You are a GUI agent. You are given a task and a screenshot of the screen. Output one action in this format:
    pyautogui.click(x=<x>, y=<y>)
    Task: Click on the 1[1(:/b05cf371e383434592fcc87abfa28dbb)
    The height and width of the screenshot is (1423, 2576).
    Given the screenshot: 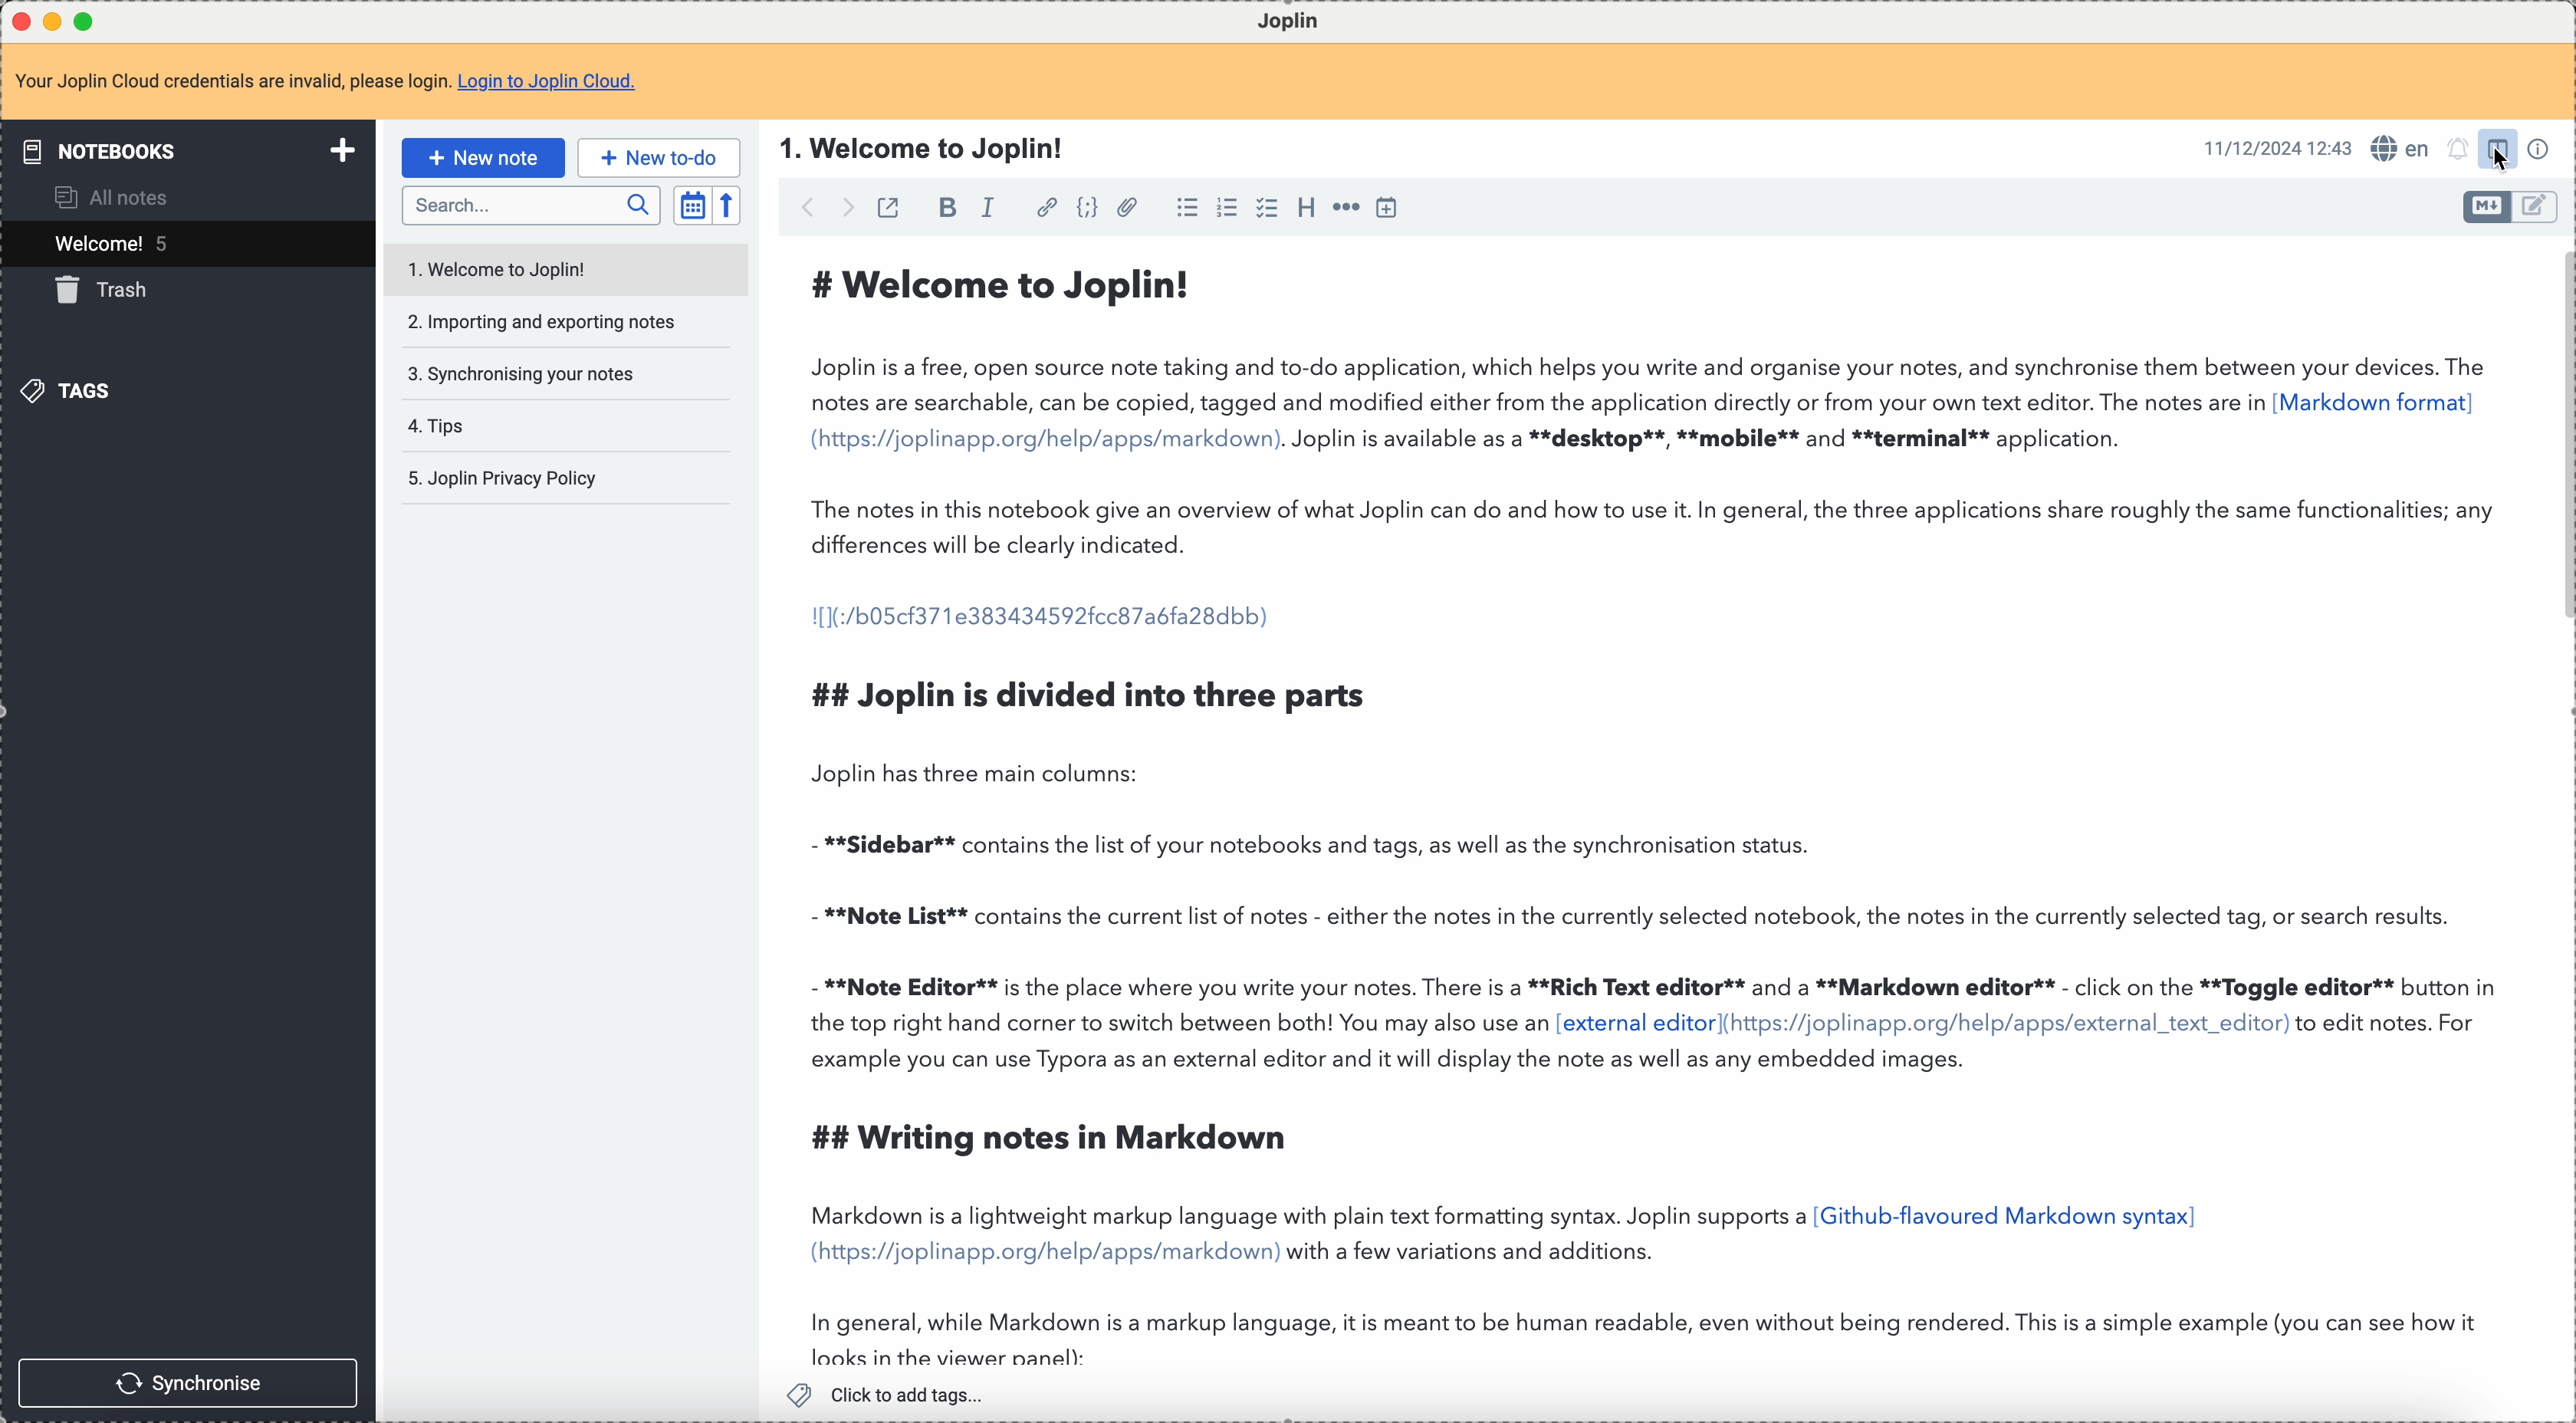 What is the action you would take?
    pyautogui.click(x=1045, y=615)
    